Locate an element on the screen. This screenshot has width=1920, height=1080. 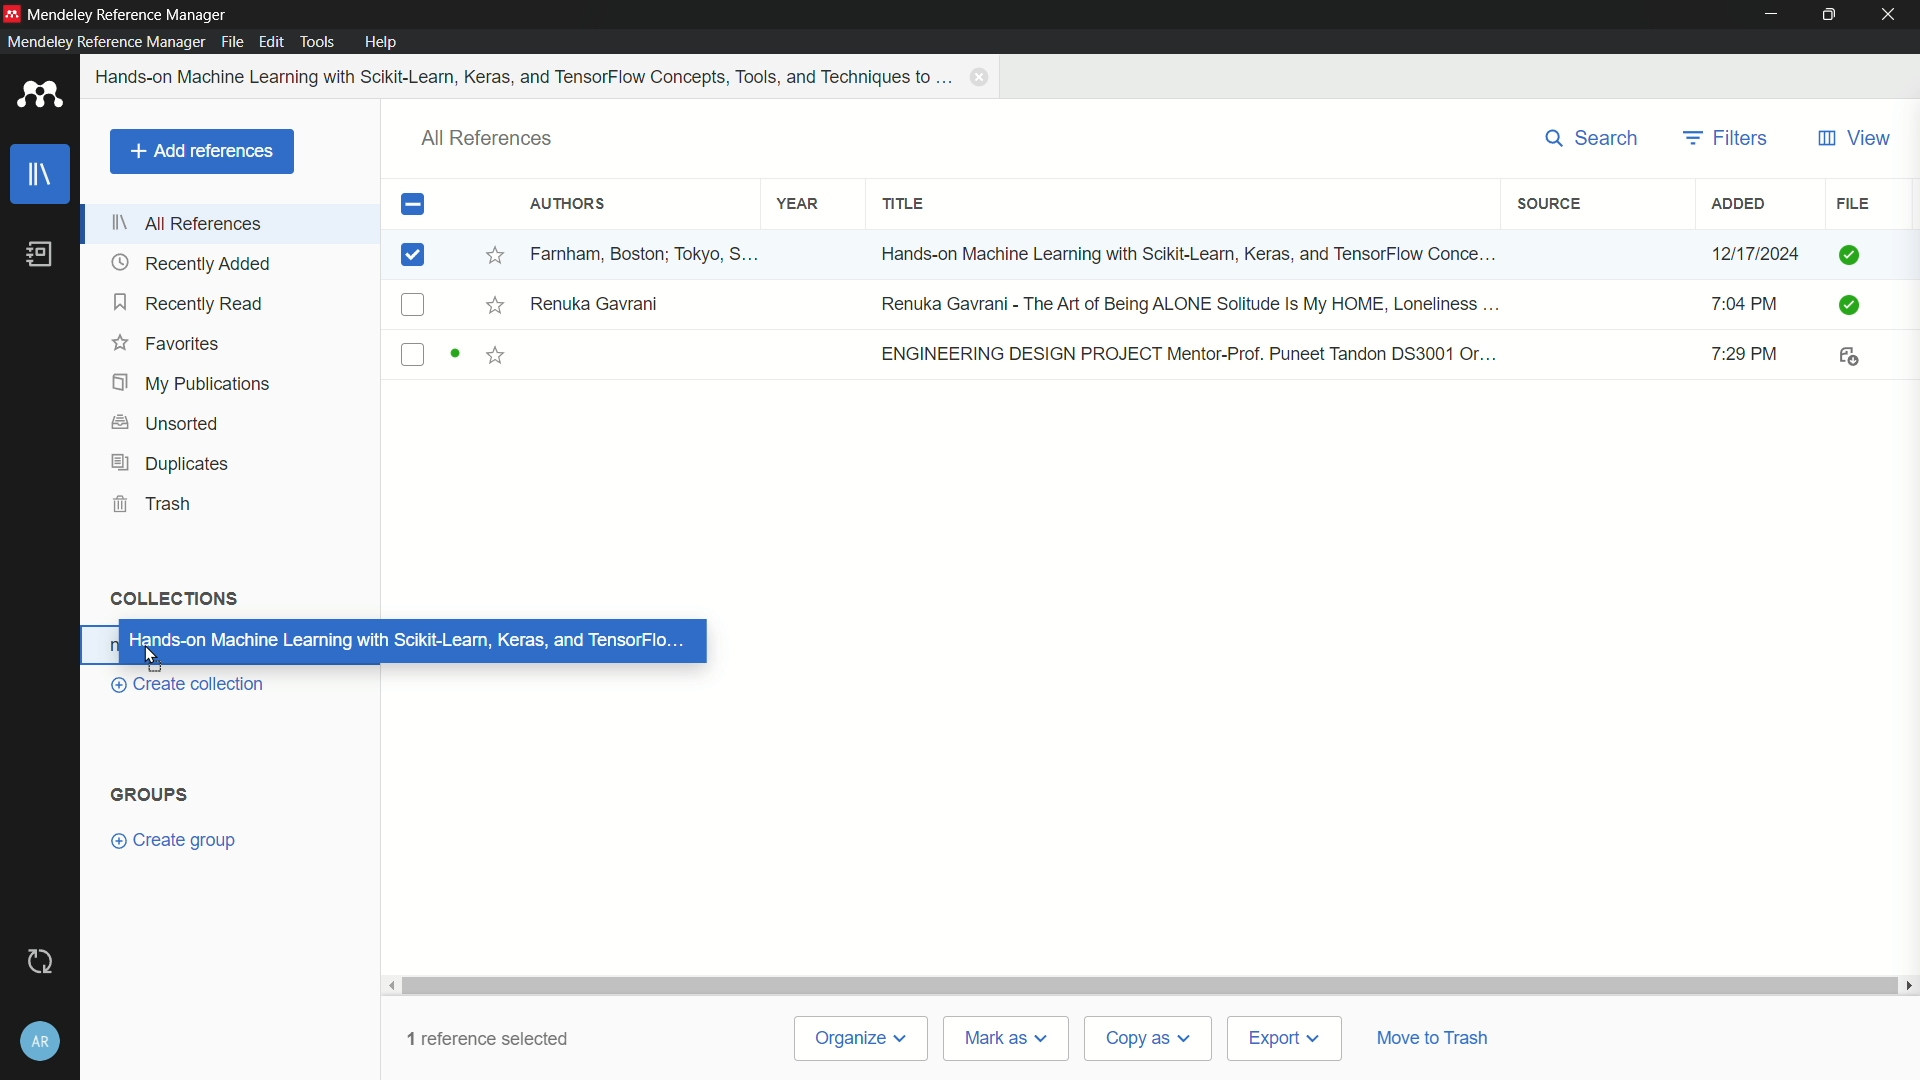
help menu is located at coordinates (383, 42).